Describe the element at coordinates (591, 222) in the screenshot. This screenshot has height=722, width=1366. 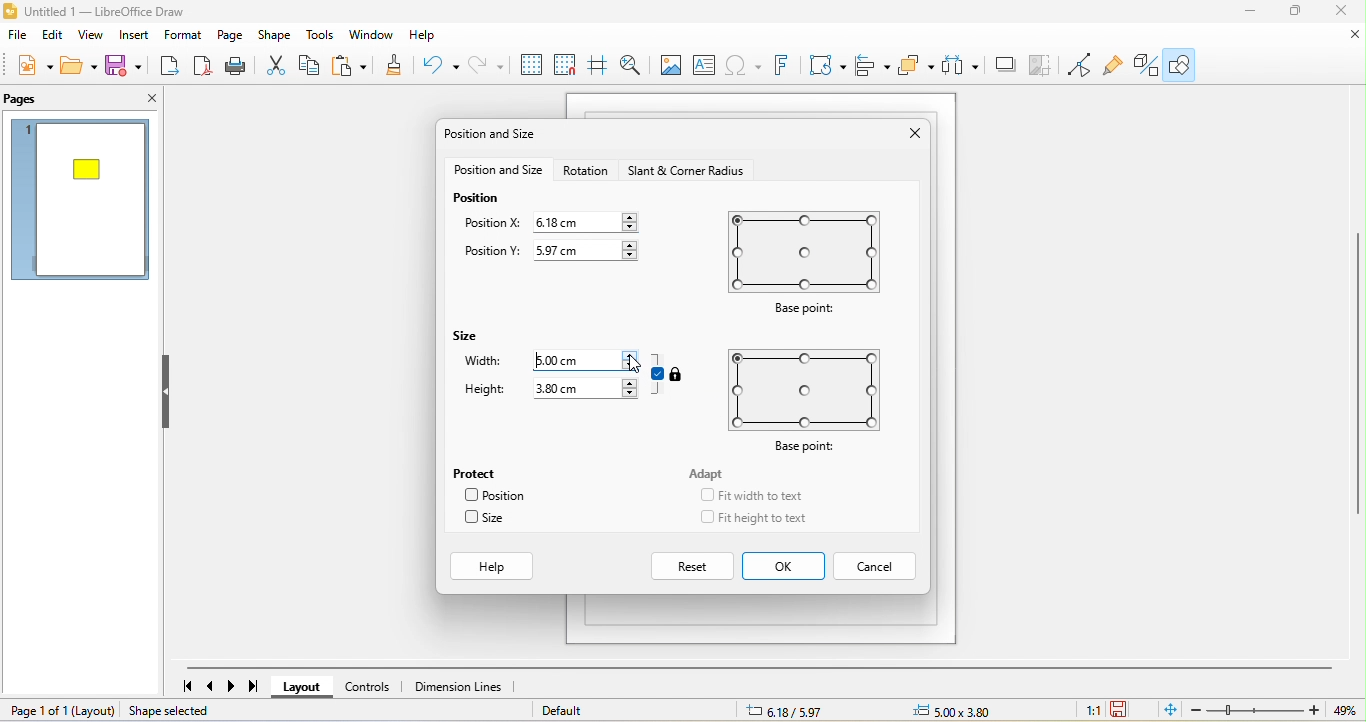
I see `6.18 cm` at that location.